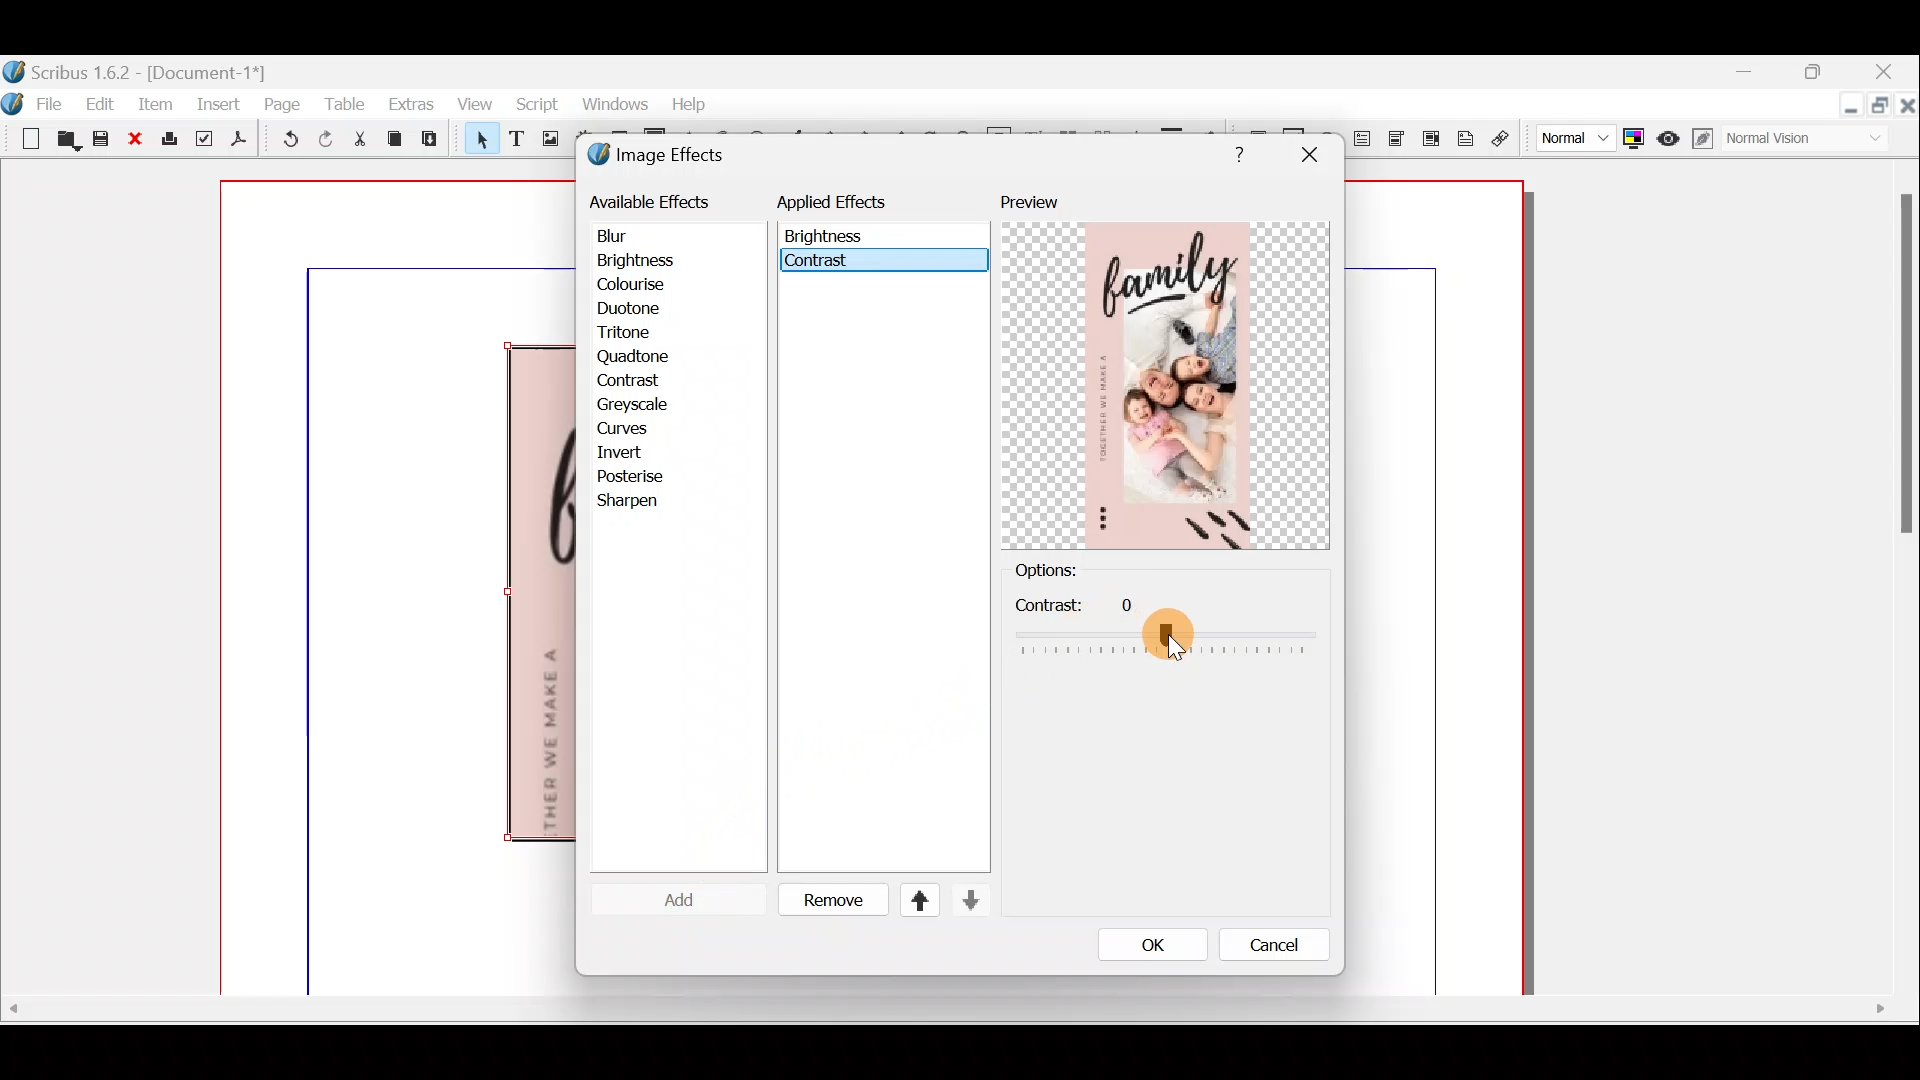 The height and width of the screenshot is (1080, 1920). Describe the element at coordinates (1886, 74) in the screenshot. I see `Close` at that location.